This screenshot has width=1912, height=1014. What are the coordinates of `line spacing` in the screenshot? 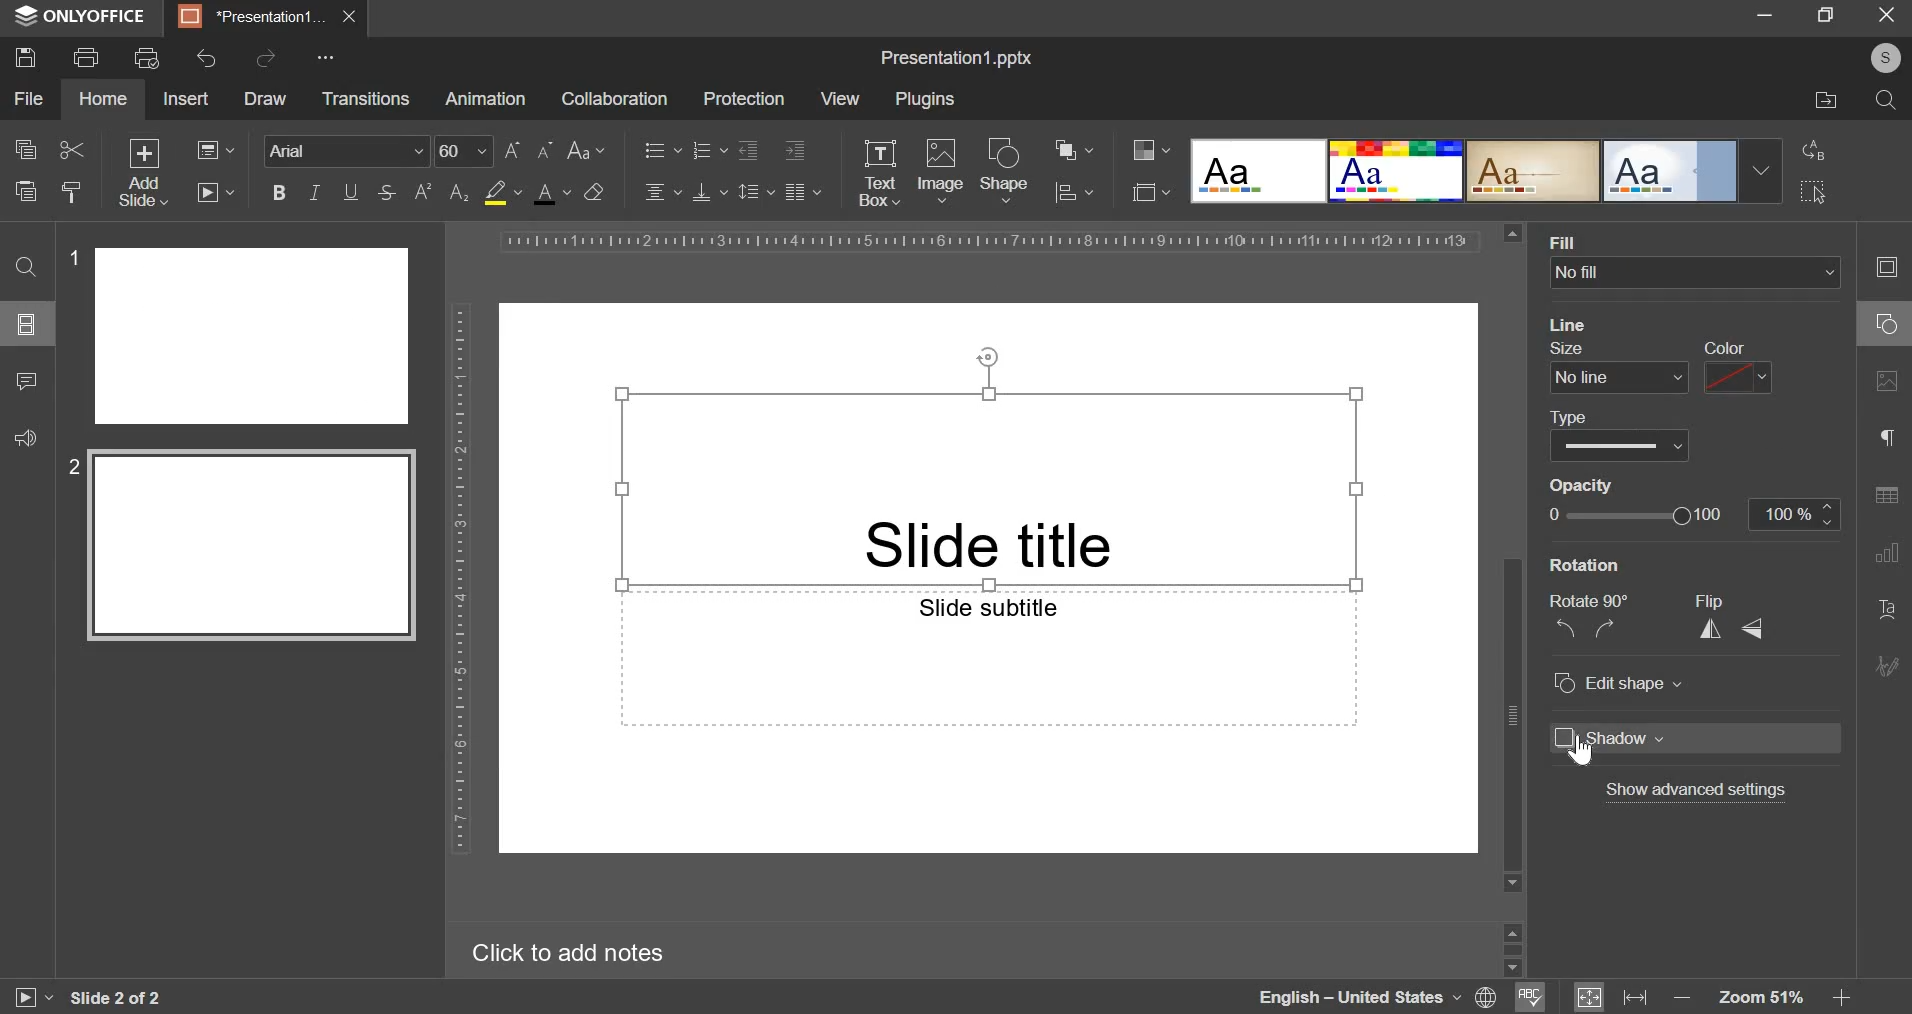 It's located at (757, 190).